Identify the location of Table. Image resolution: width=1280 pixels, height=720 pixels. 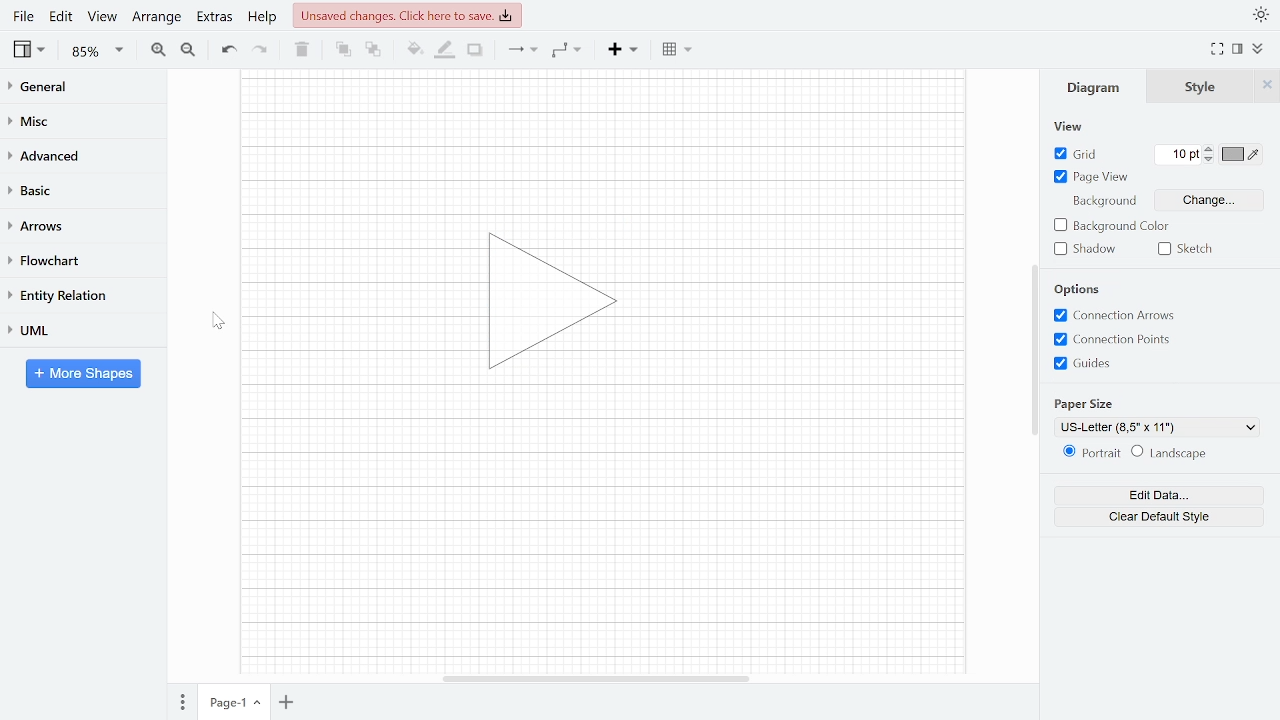
(679, 48).